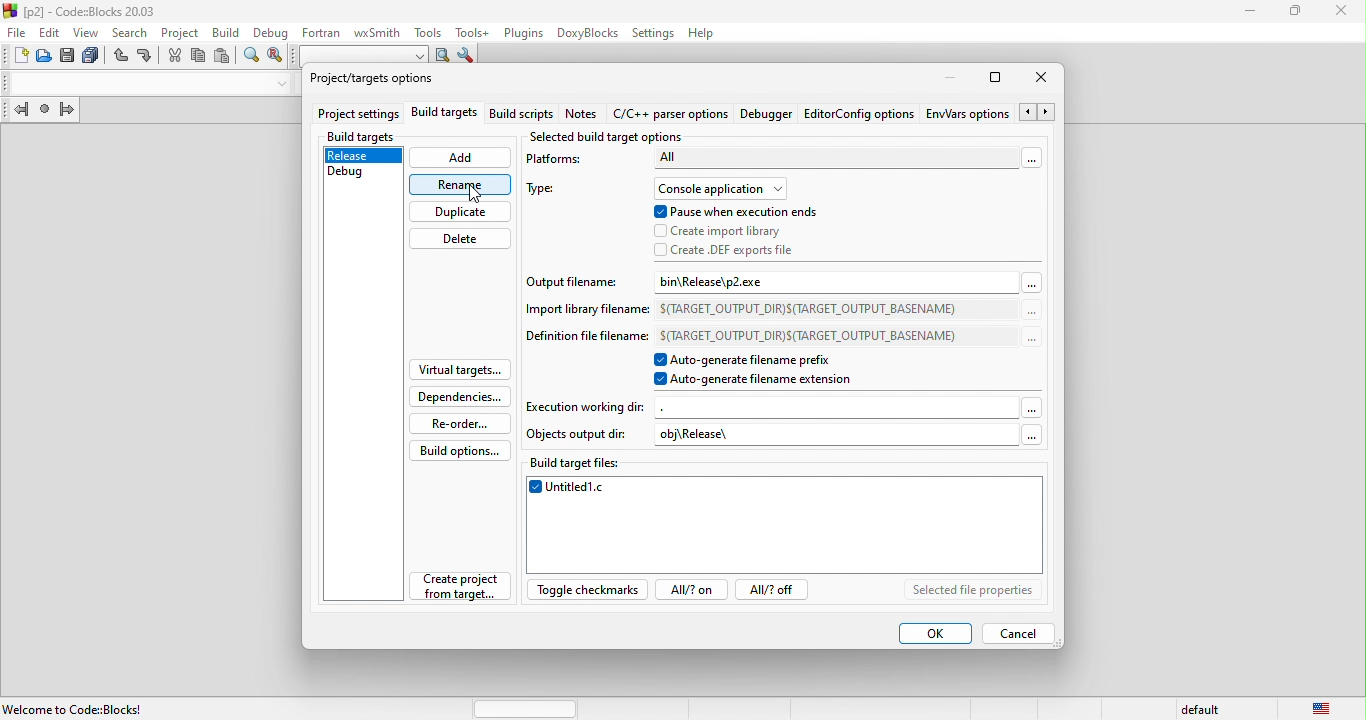  What do you see at coordinates (562, 163) in the screenshot?
I see `platforms` at bounding box center [562, 163].